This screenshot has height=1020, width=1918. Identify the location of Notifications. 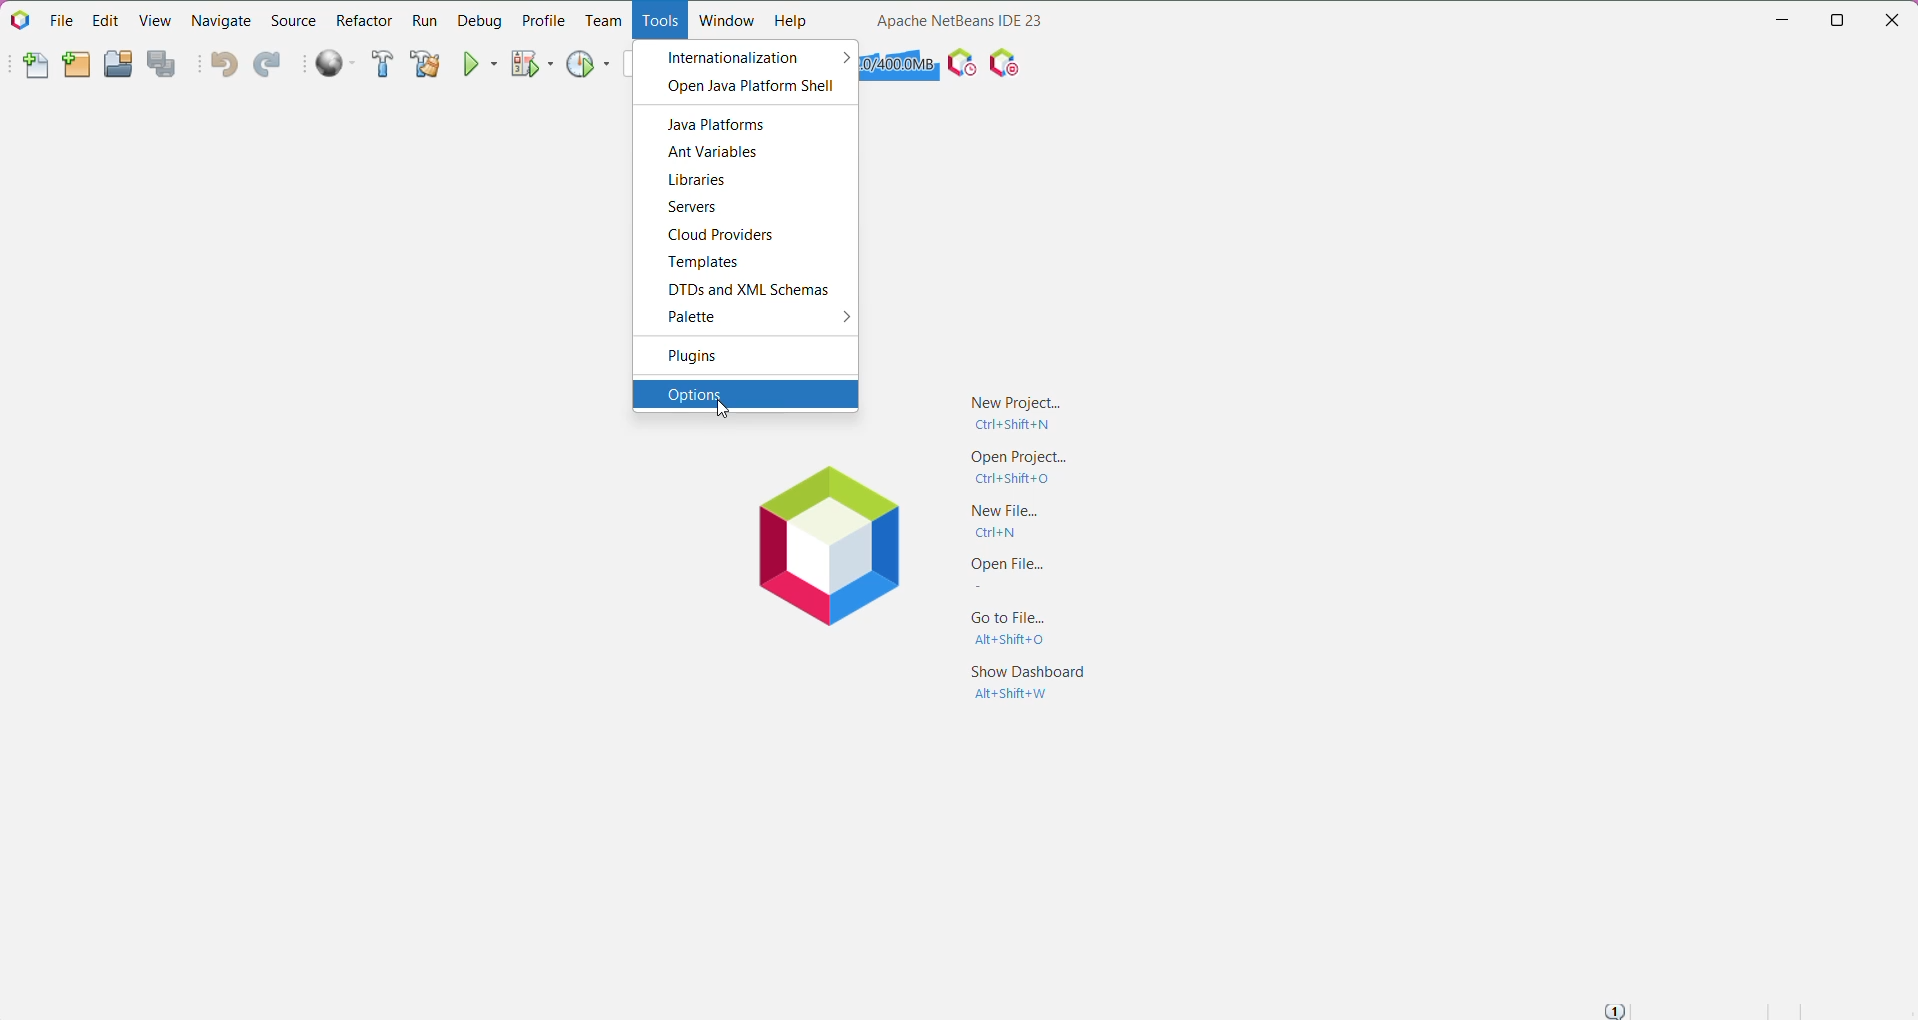
(1614, 1010).